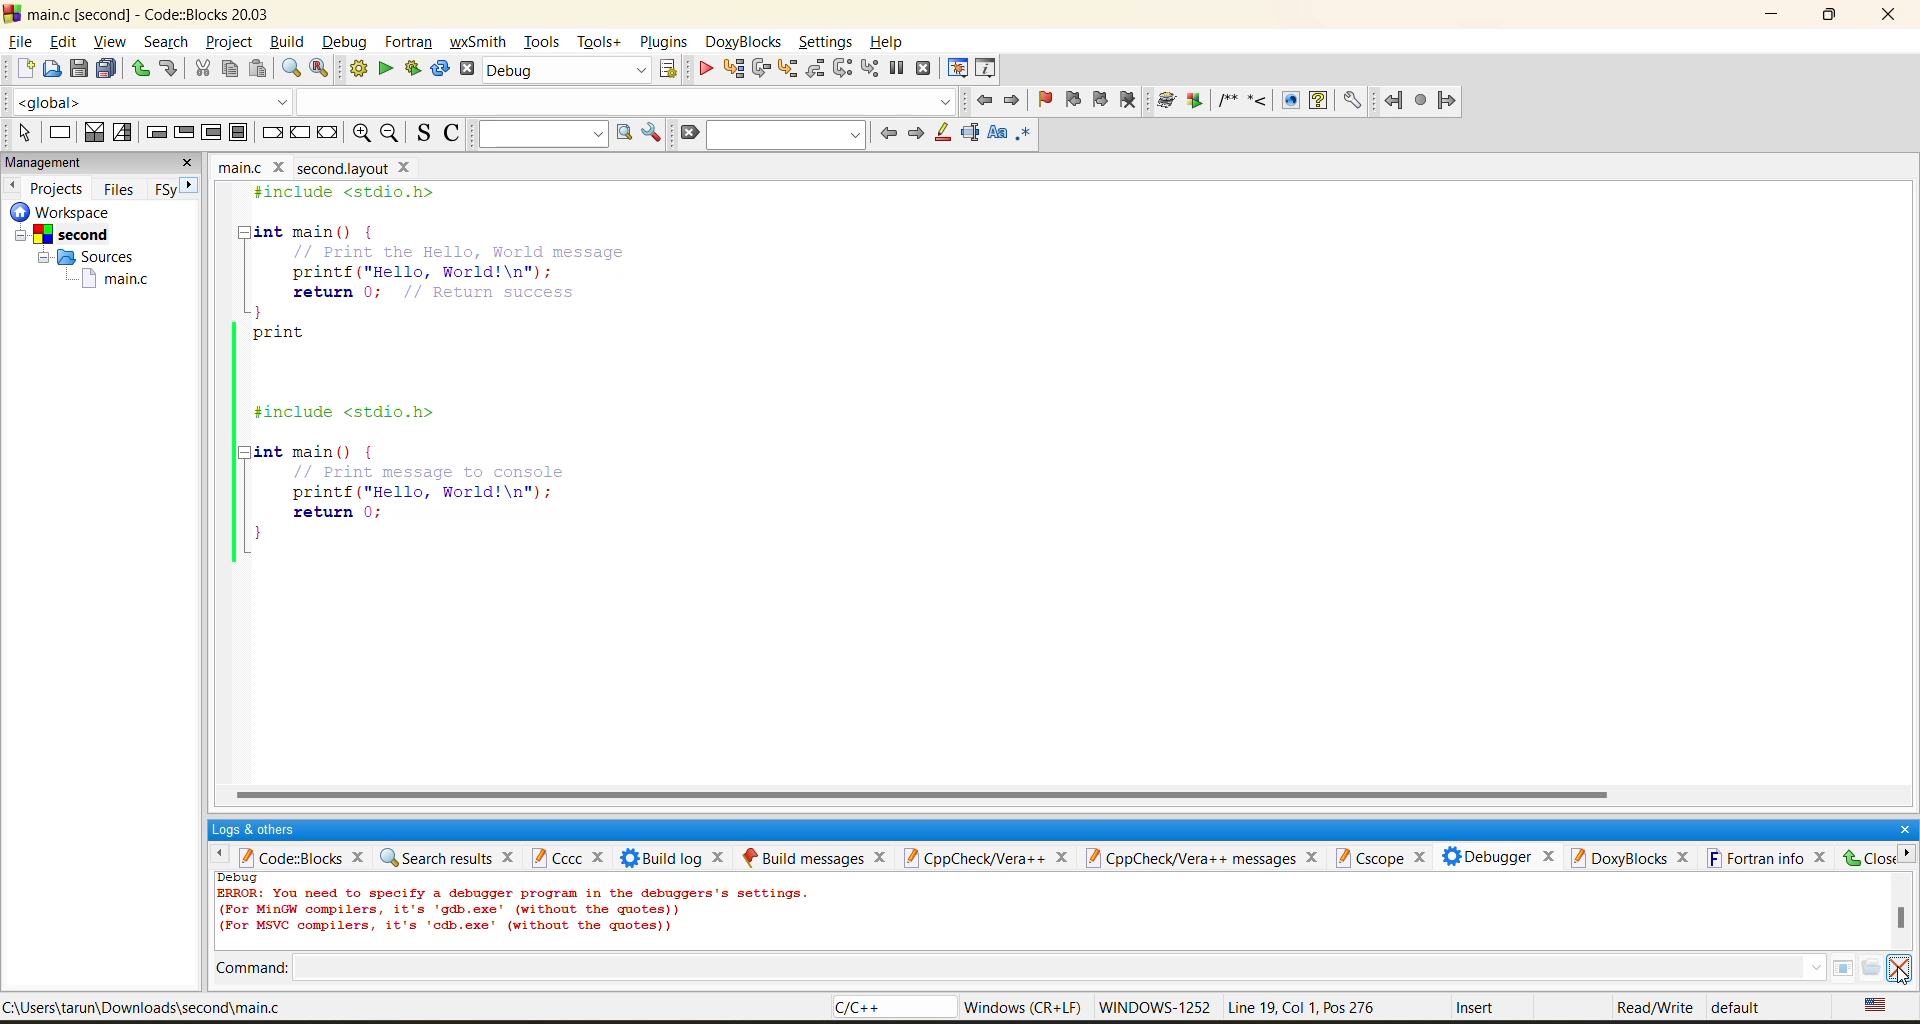 Image resolution: width=1920 pixels, height=1024 pixels. What do you see at coordinates (1893, 17) in the screenshot?
I see `close` at bounding box center [1893, 17].